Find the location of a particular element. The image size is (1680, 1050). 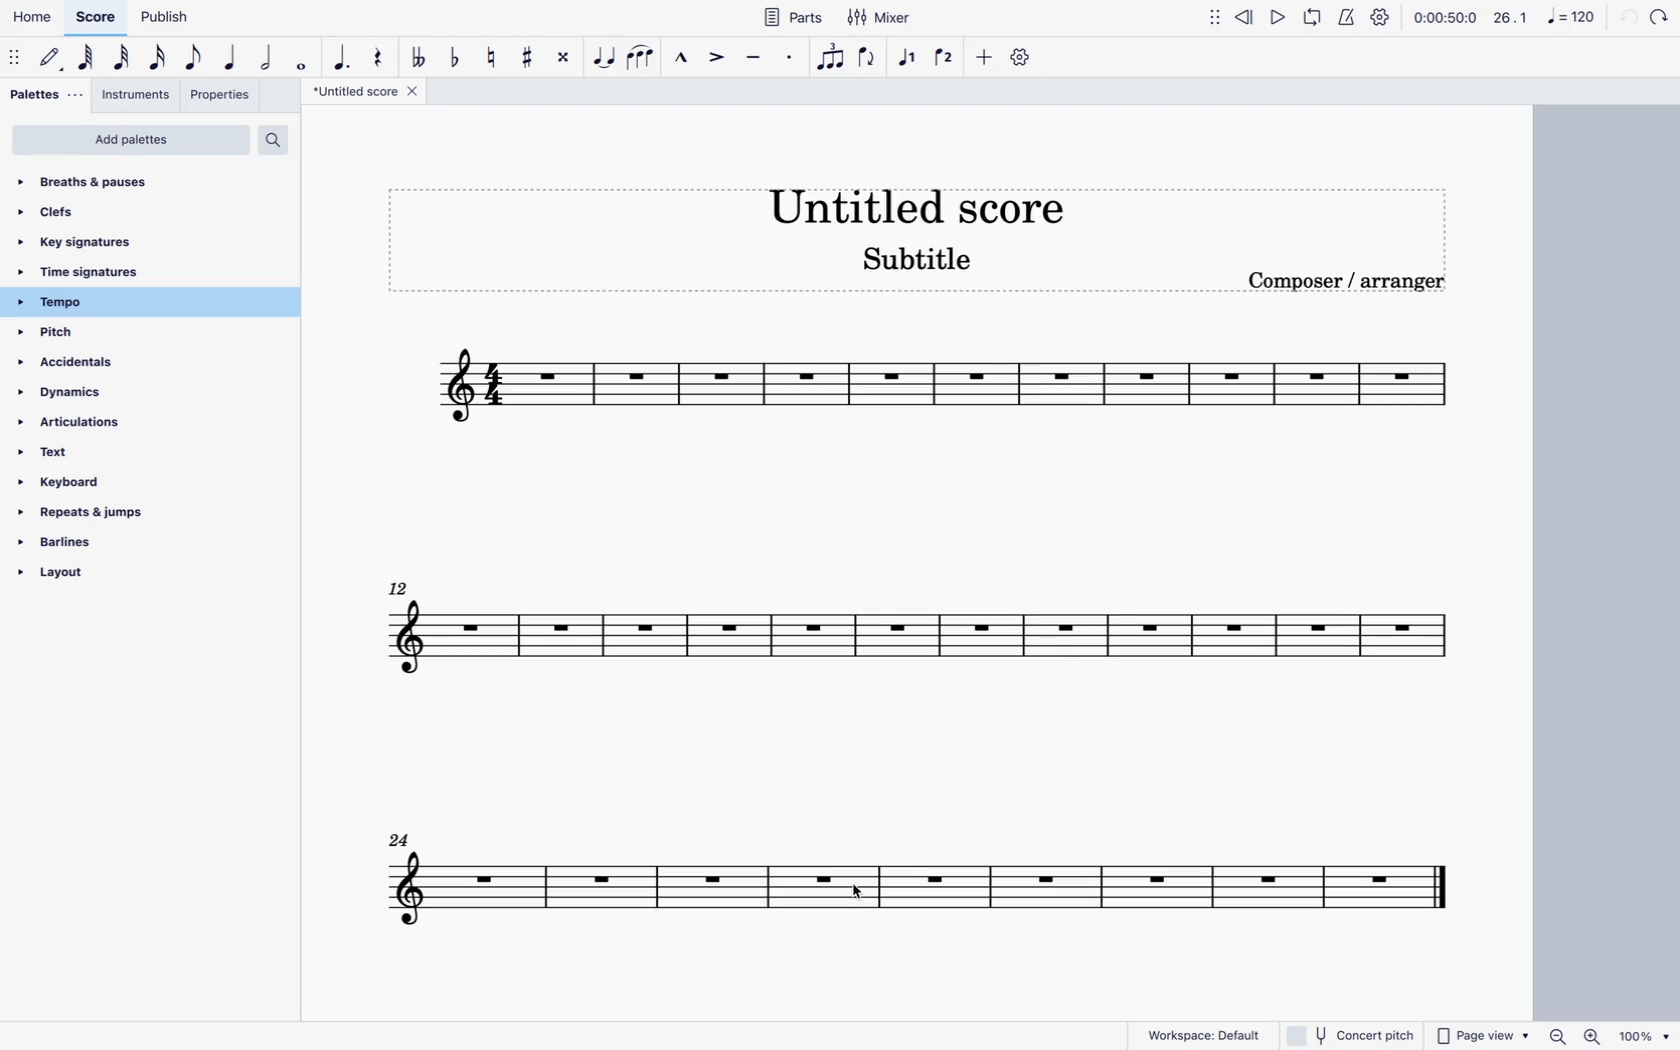

score is located at coordinates (919, 646).